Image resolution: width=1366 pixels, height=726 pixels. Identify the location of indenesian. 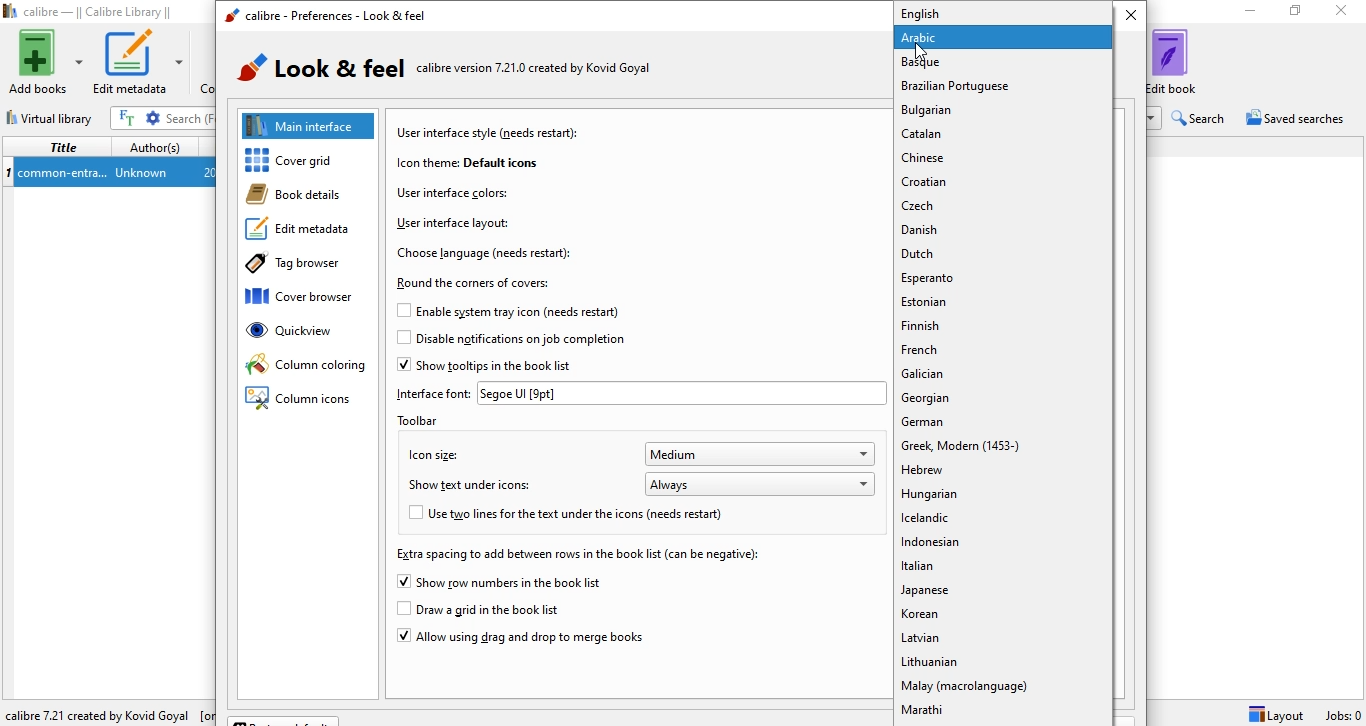
(1005, 544).